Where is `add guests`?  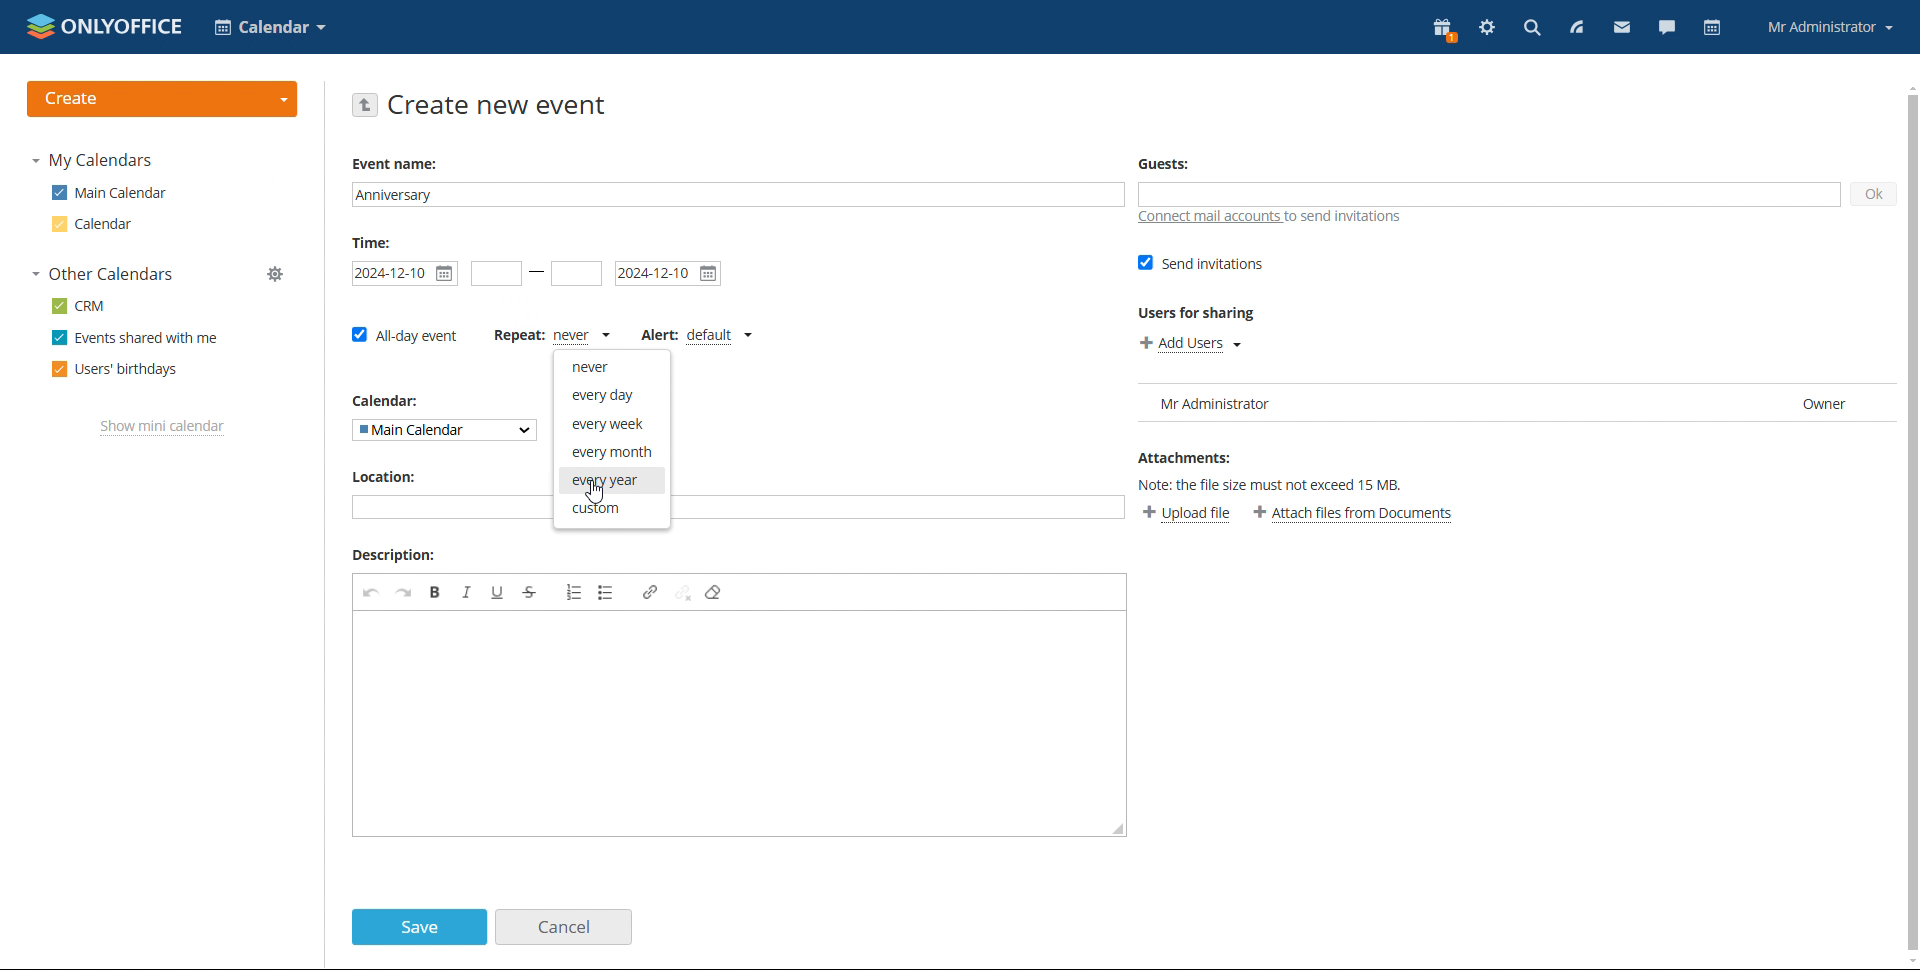
add guests is located at coordinates (1490, 195).